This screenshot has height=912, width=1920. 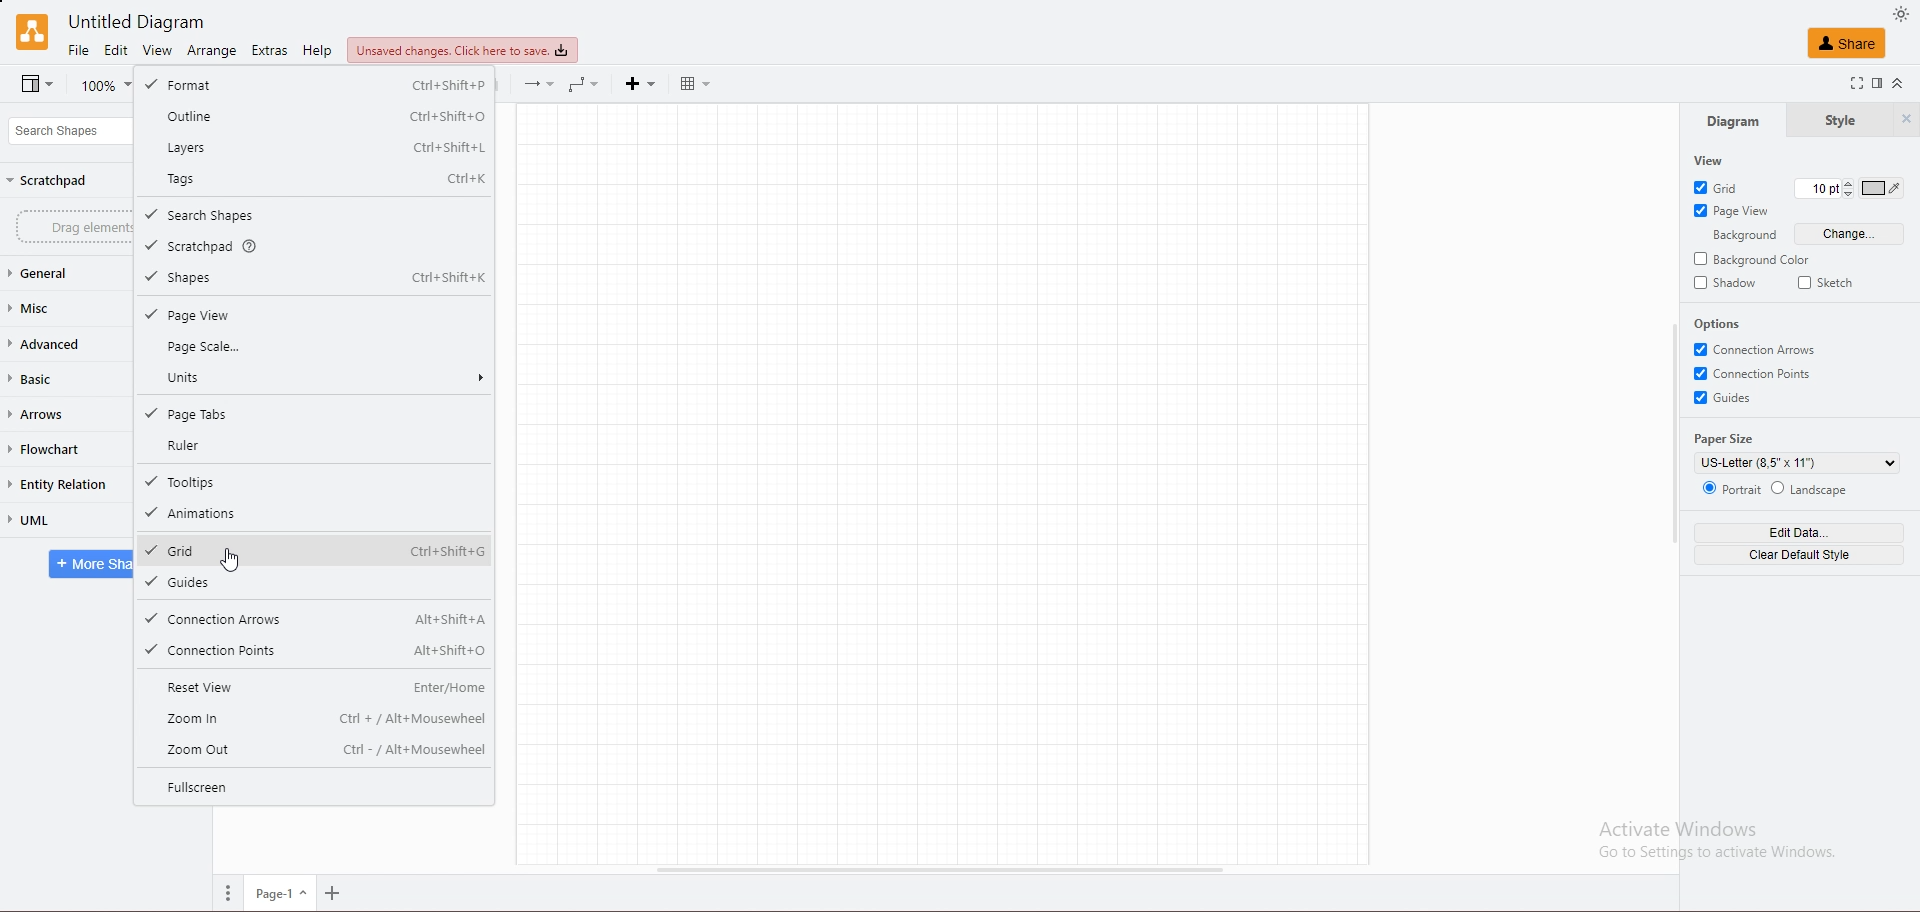 I want to click on background color, so click(x=1755, y=259).